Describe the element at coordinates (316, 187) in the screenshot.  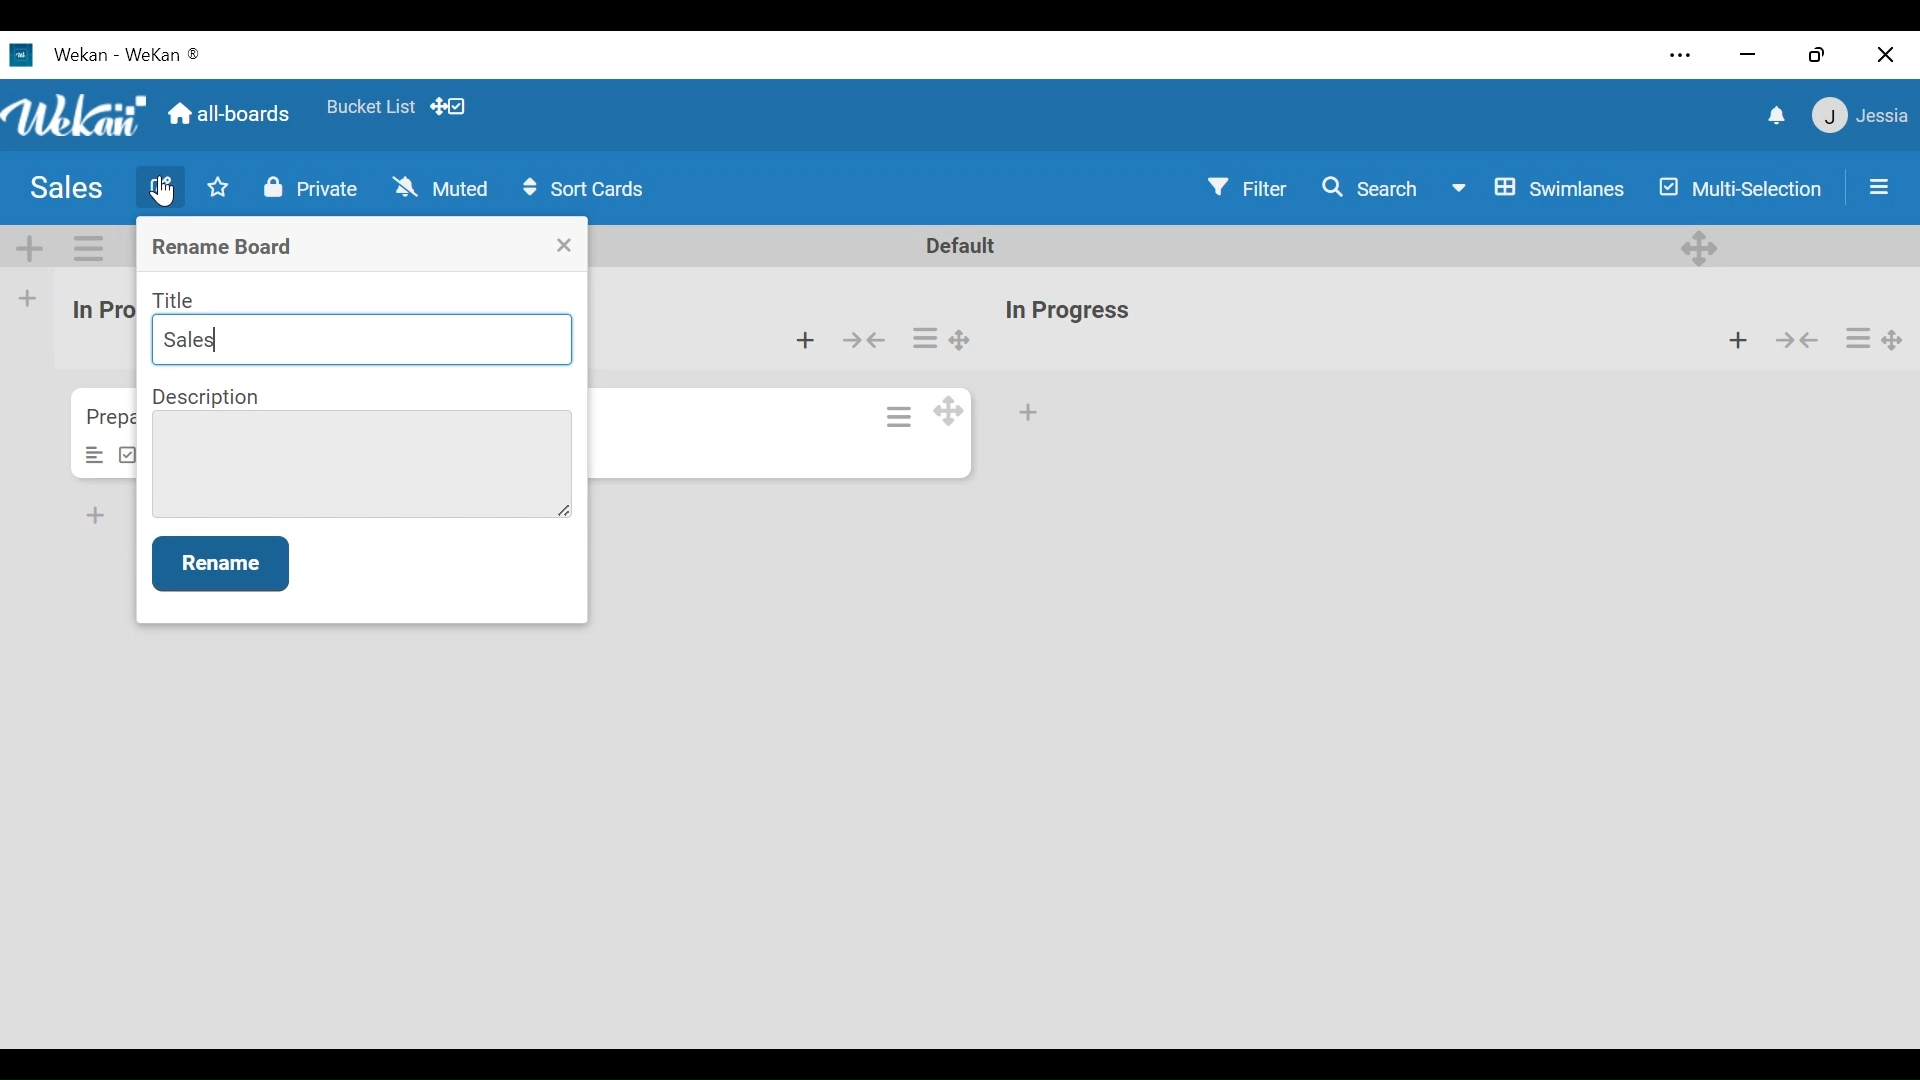
I see `Private` at that location.